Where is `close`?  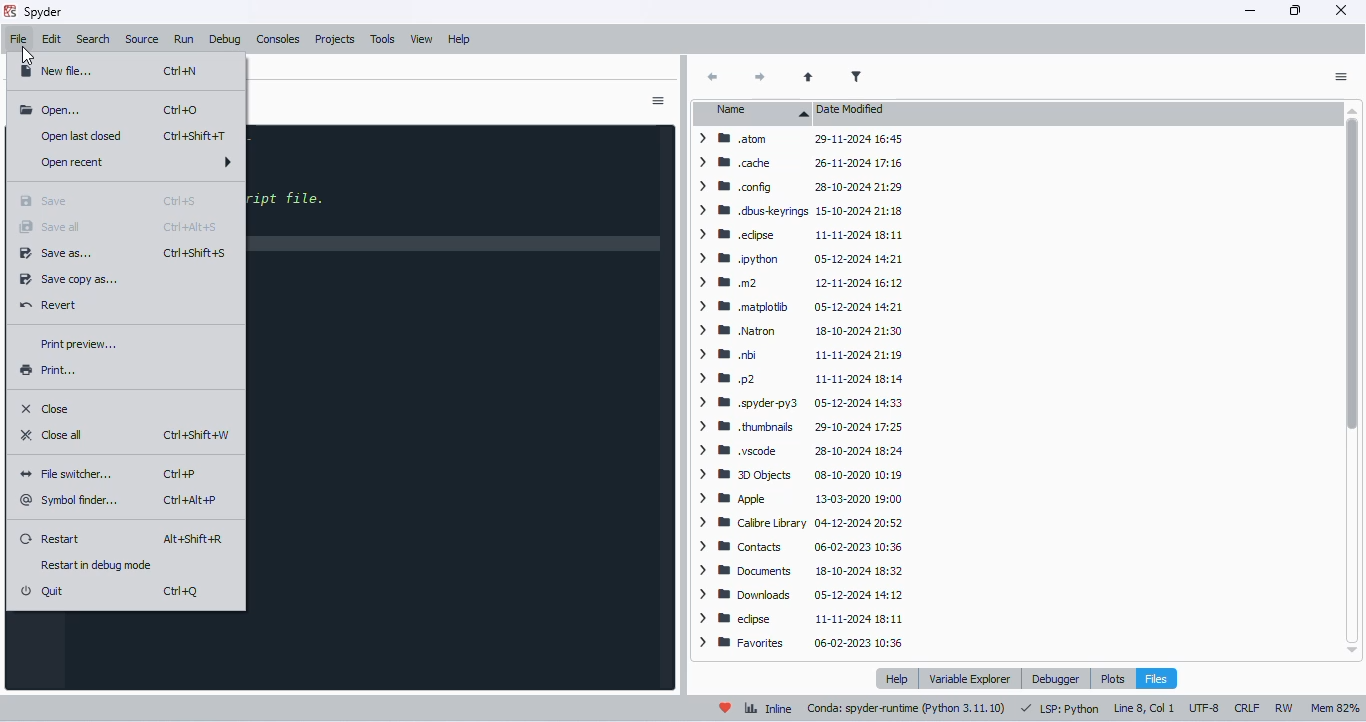
close is located at coordinates (47, 409).